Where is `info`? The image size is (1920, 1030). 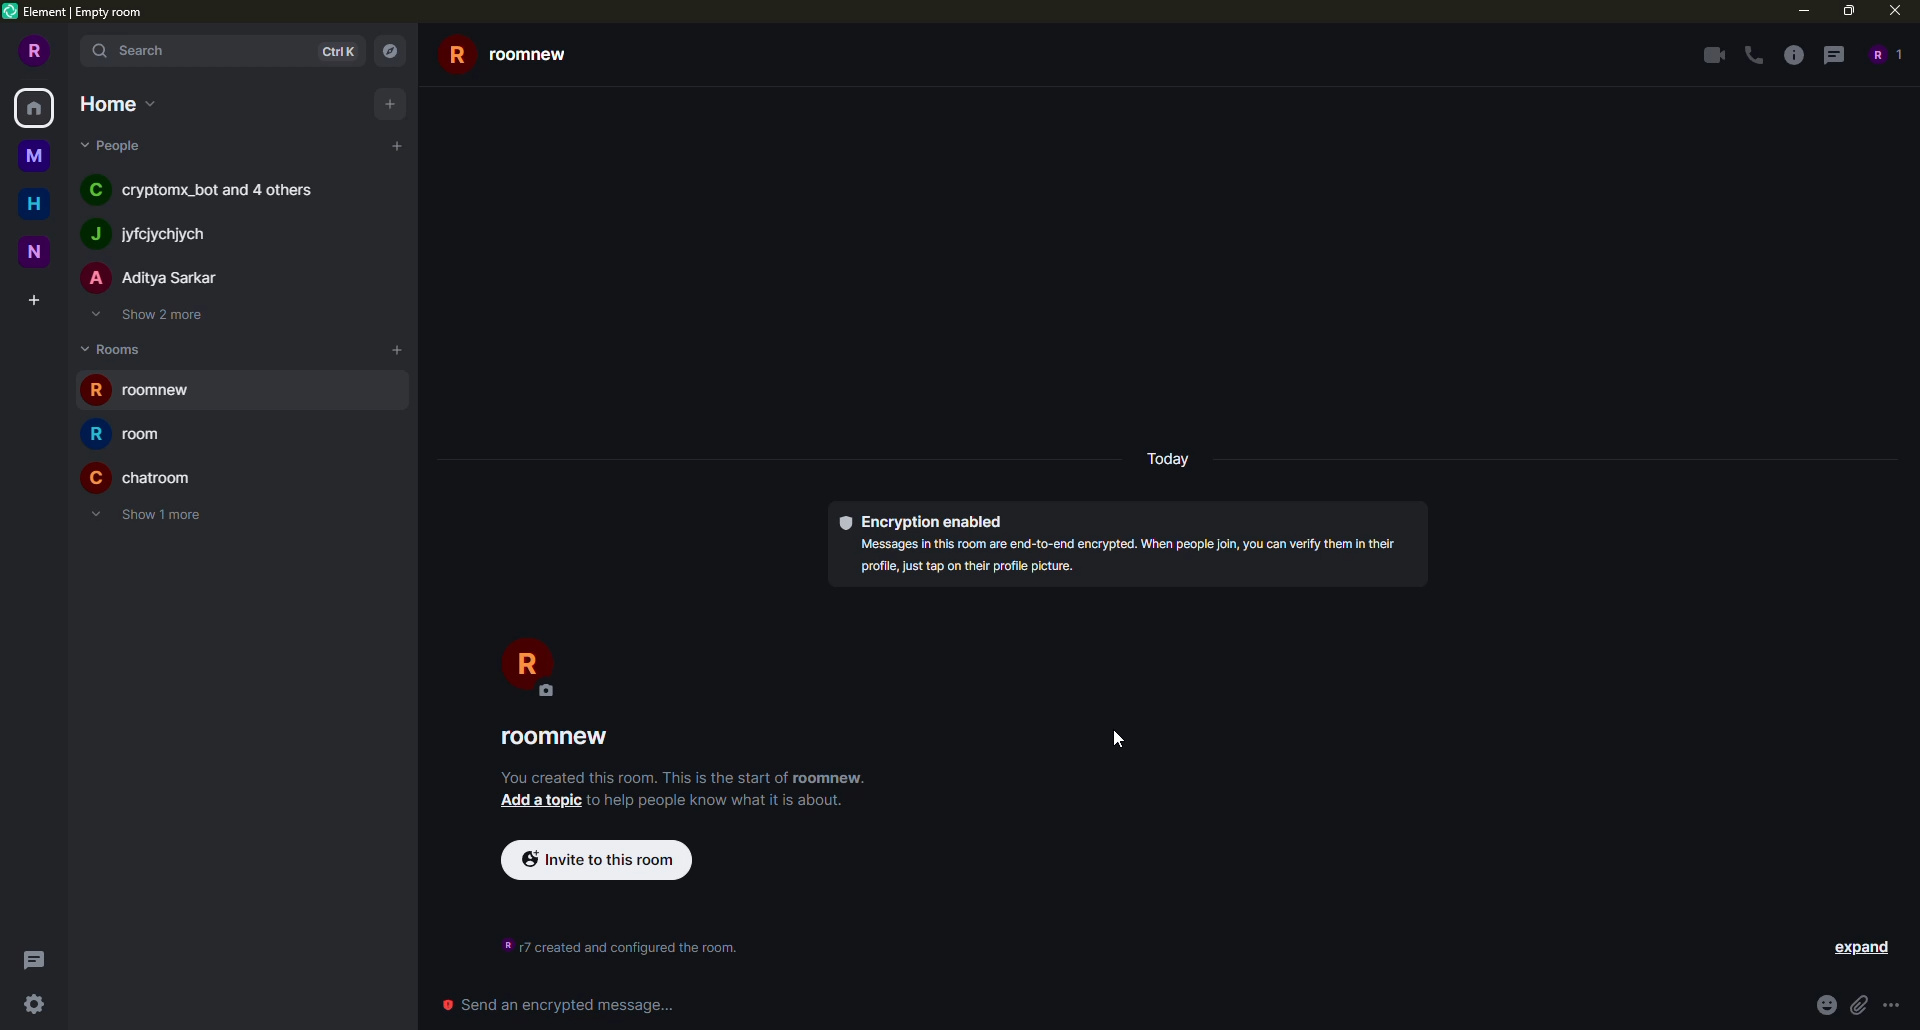 info is located at coordinates (718, 800).